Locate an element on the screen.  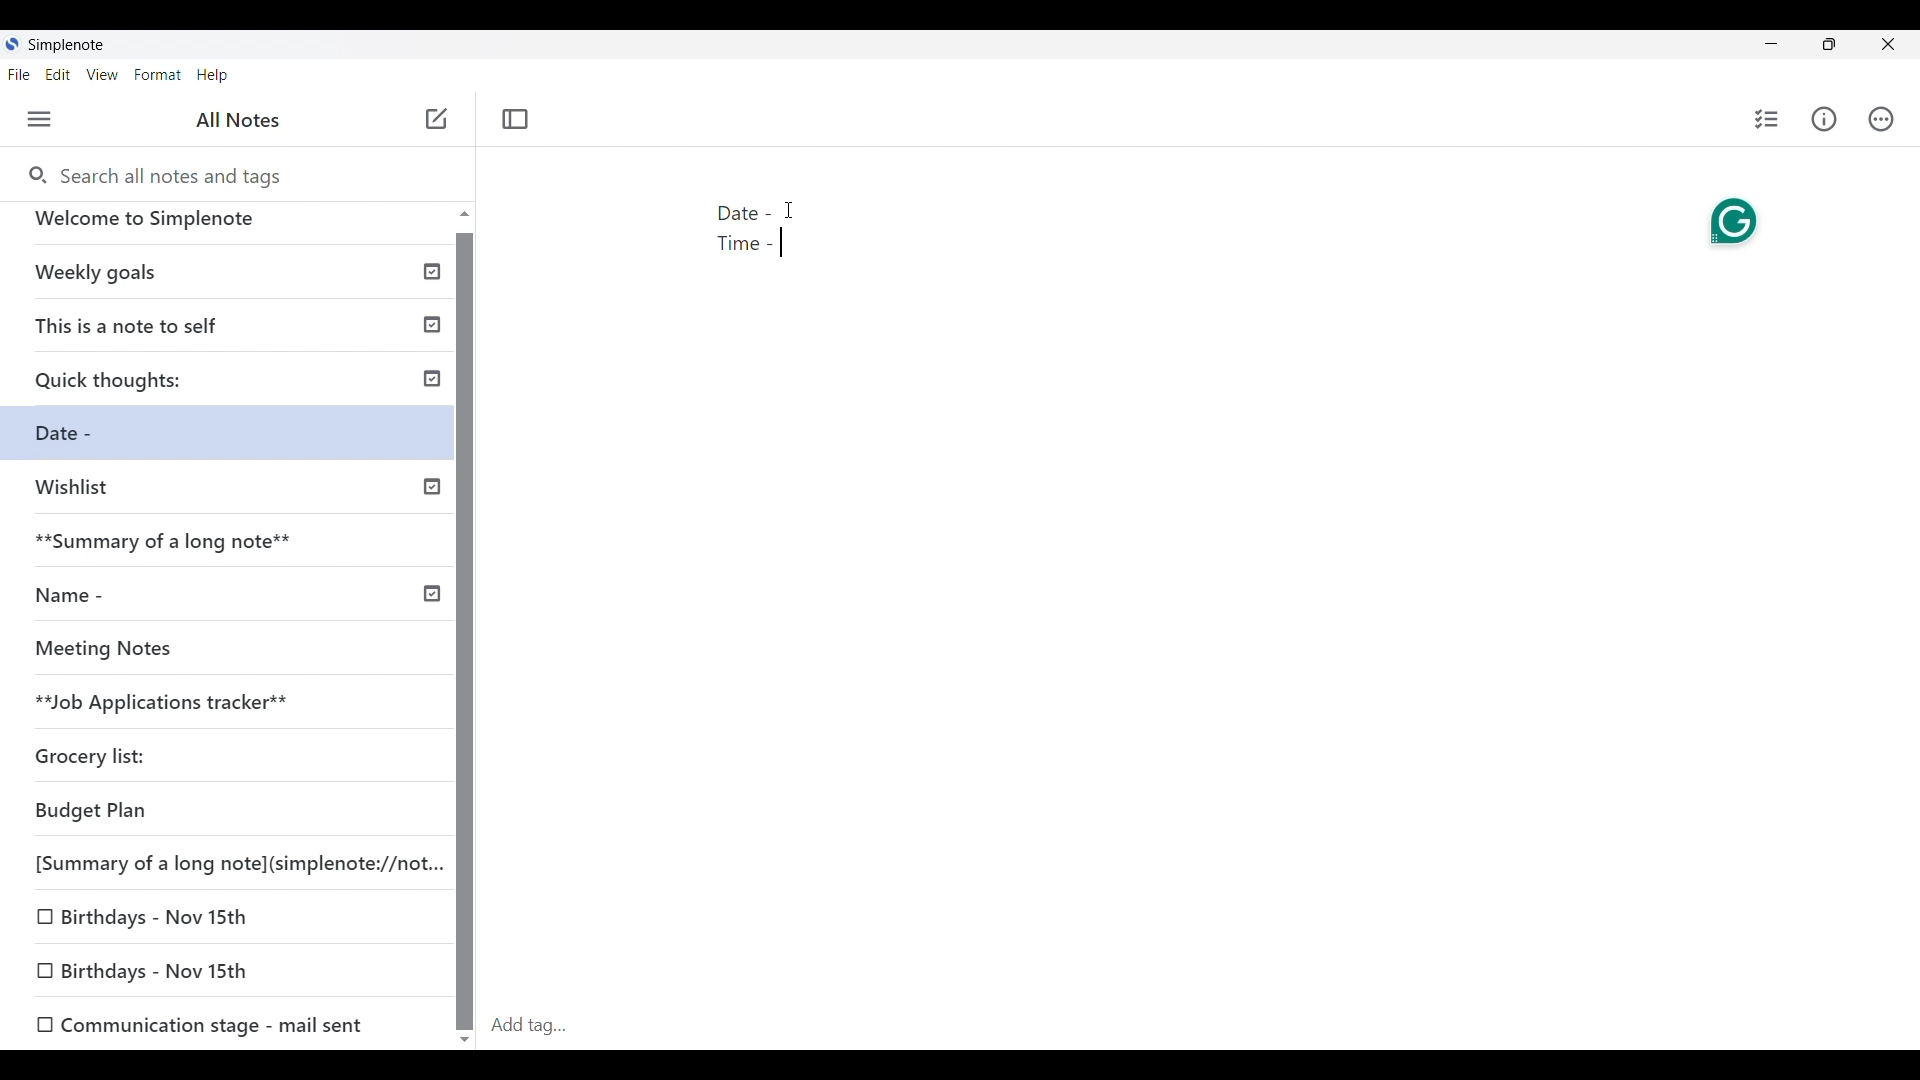
Title of left panel is located at coordinates (239, 120).